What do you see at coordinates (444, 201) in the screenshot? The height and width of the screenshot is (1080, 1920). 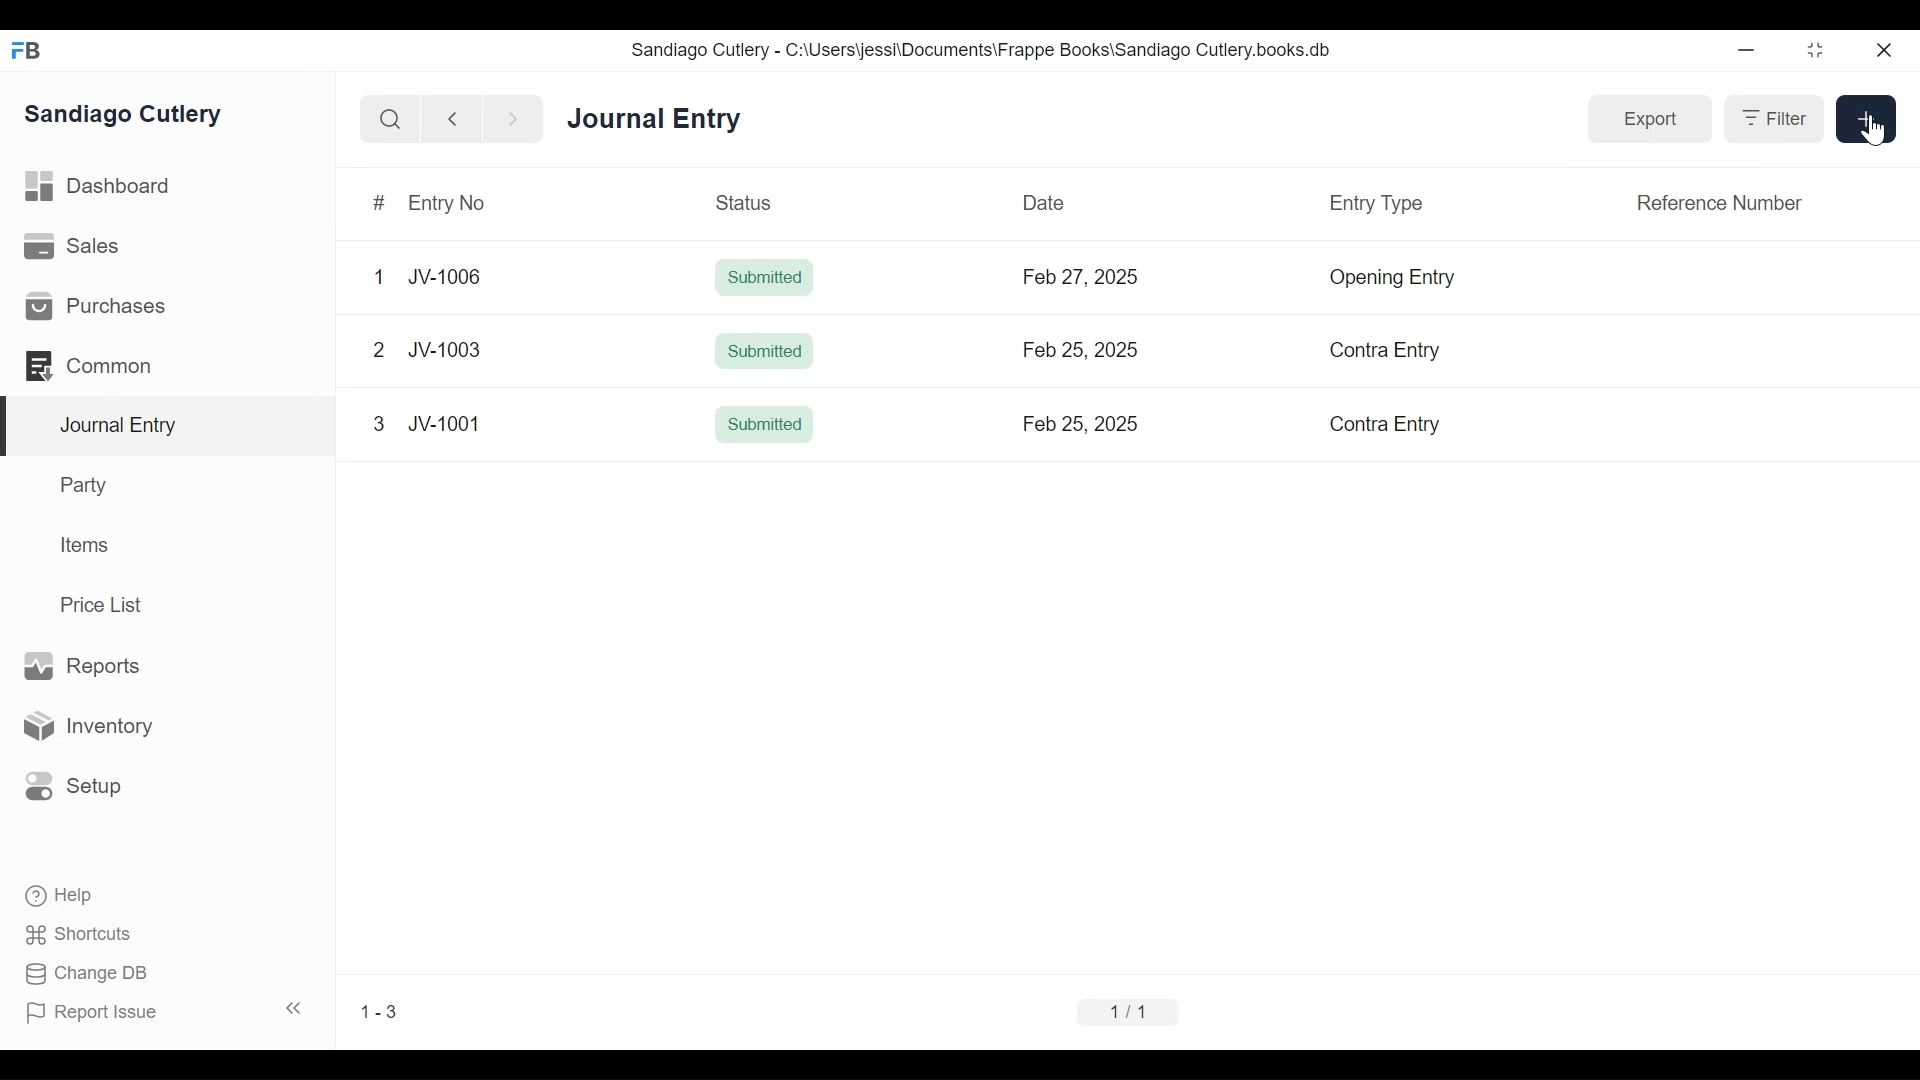 I see `Entry No` at bounding box center [444, 201].